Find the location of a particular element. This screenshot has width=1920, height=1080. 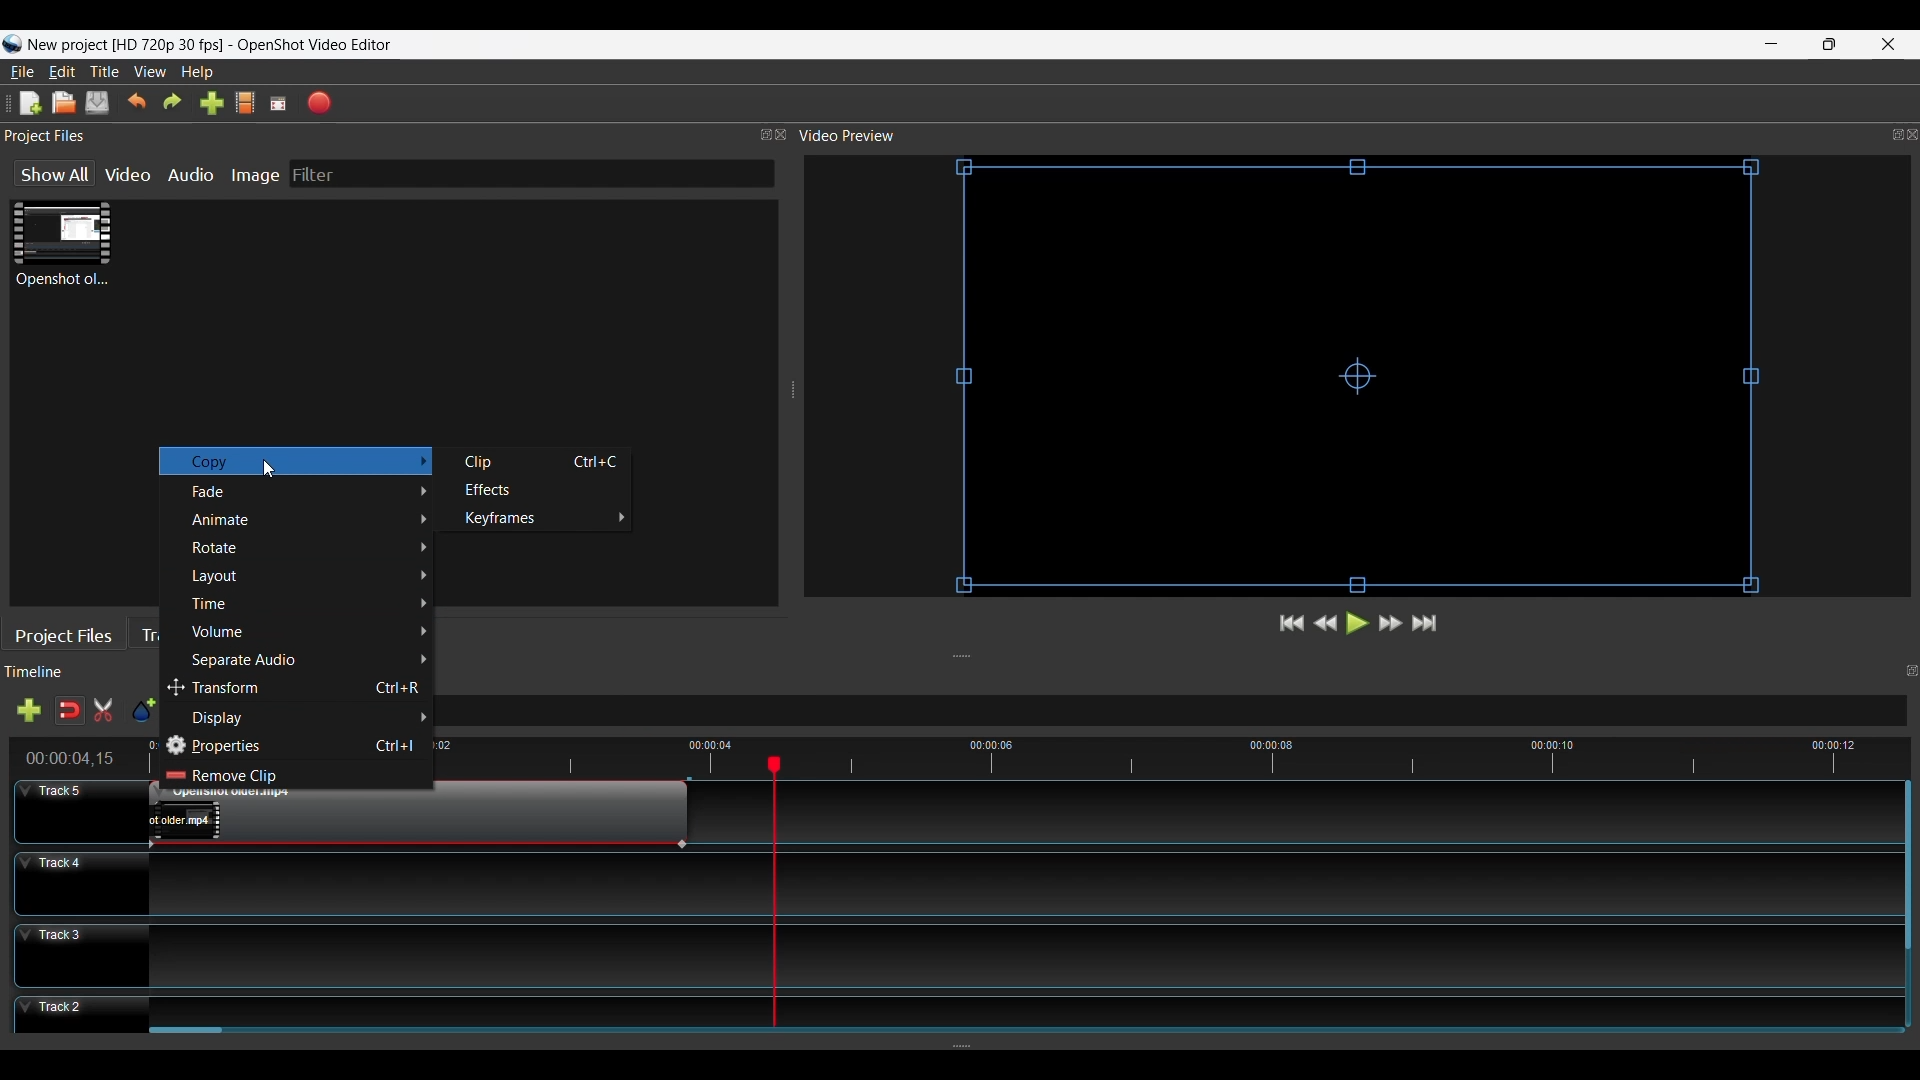

Jump to Forward is located at coordinates (1292, 625).